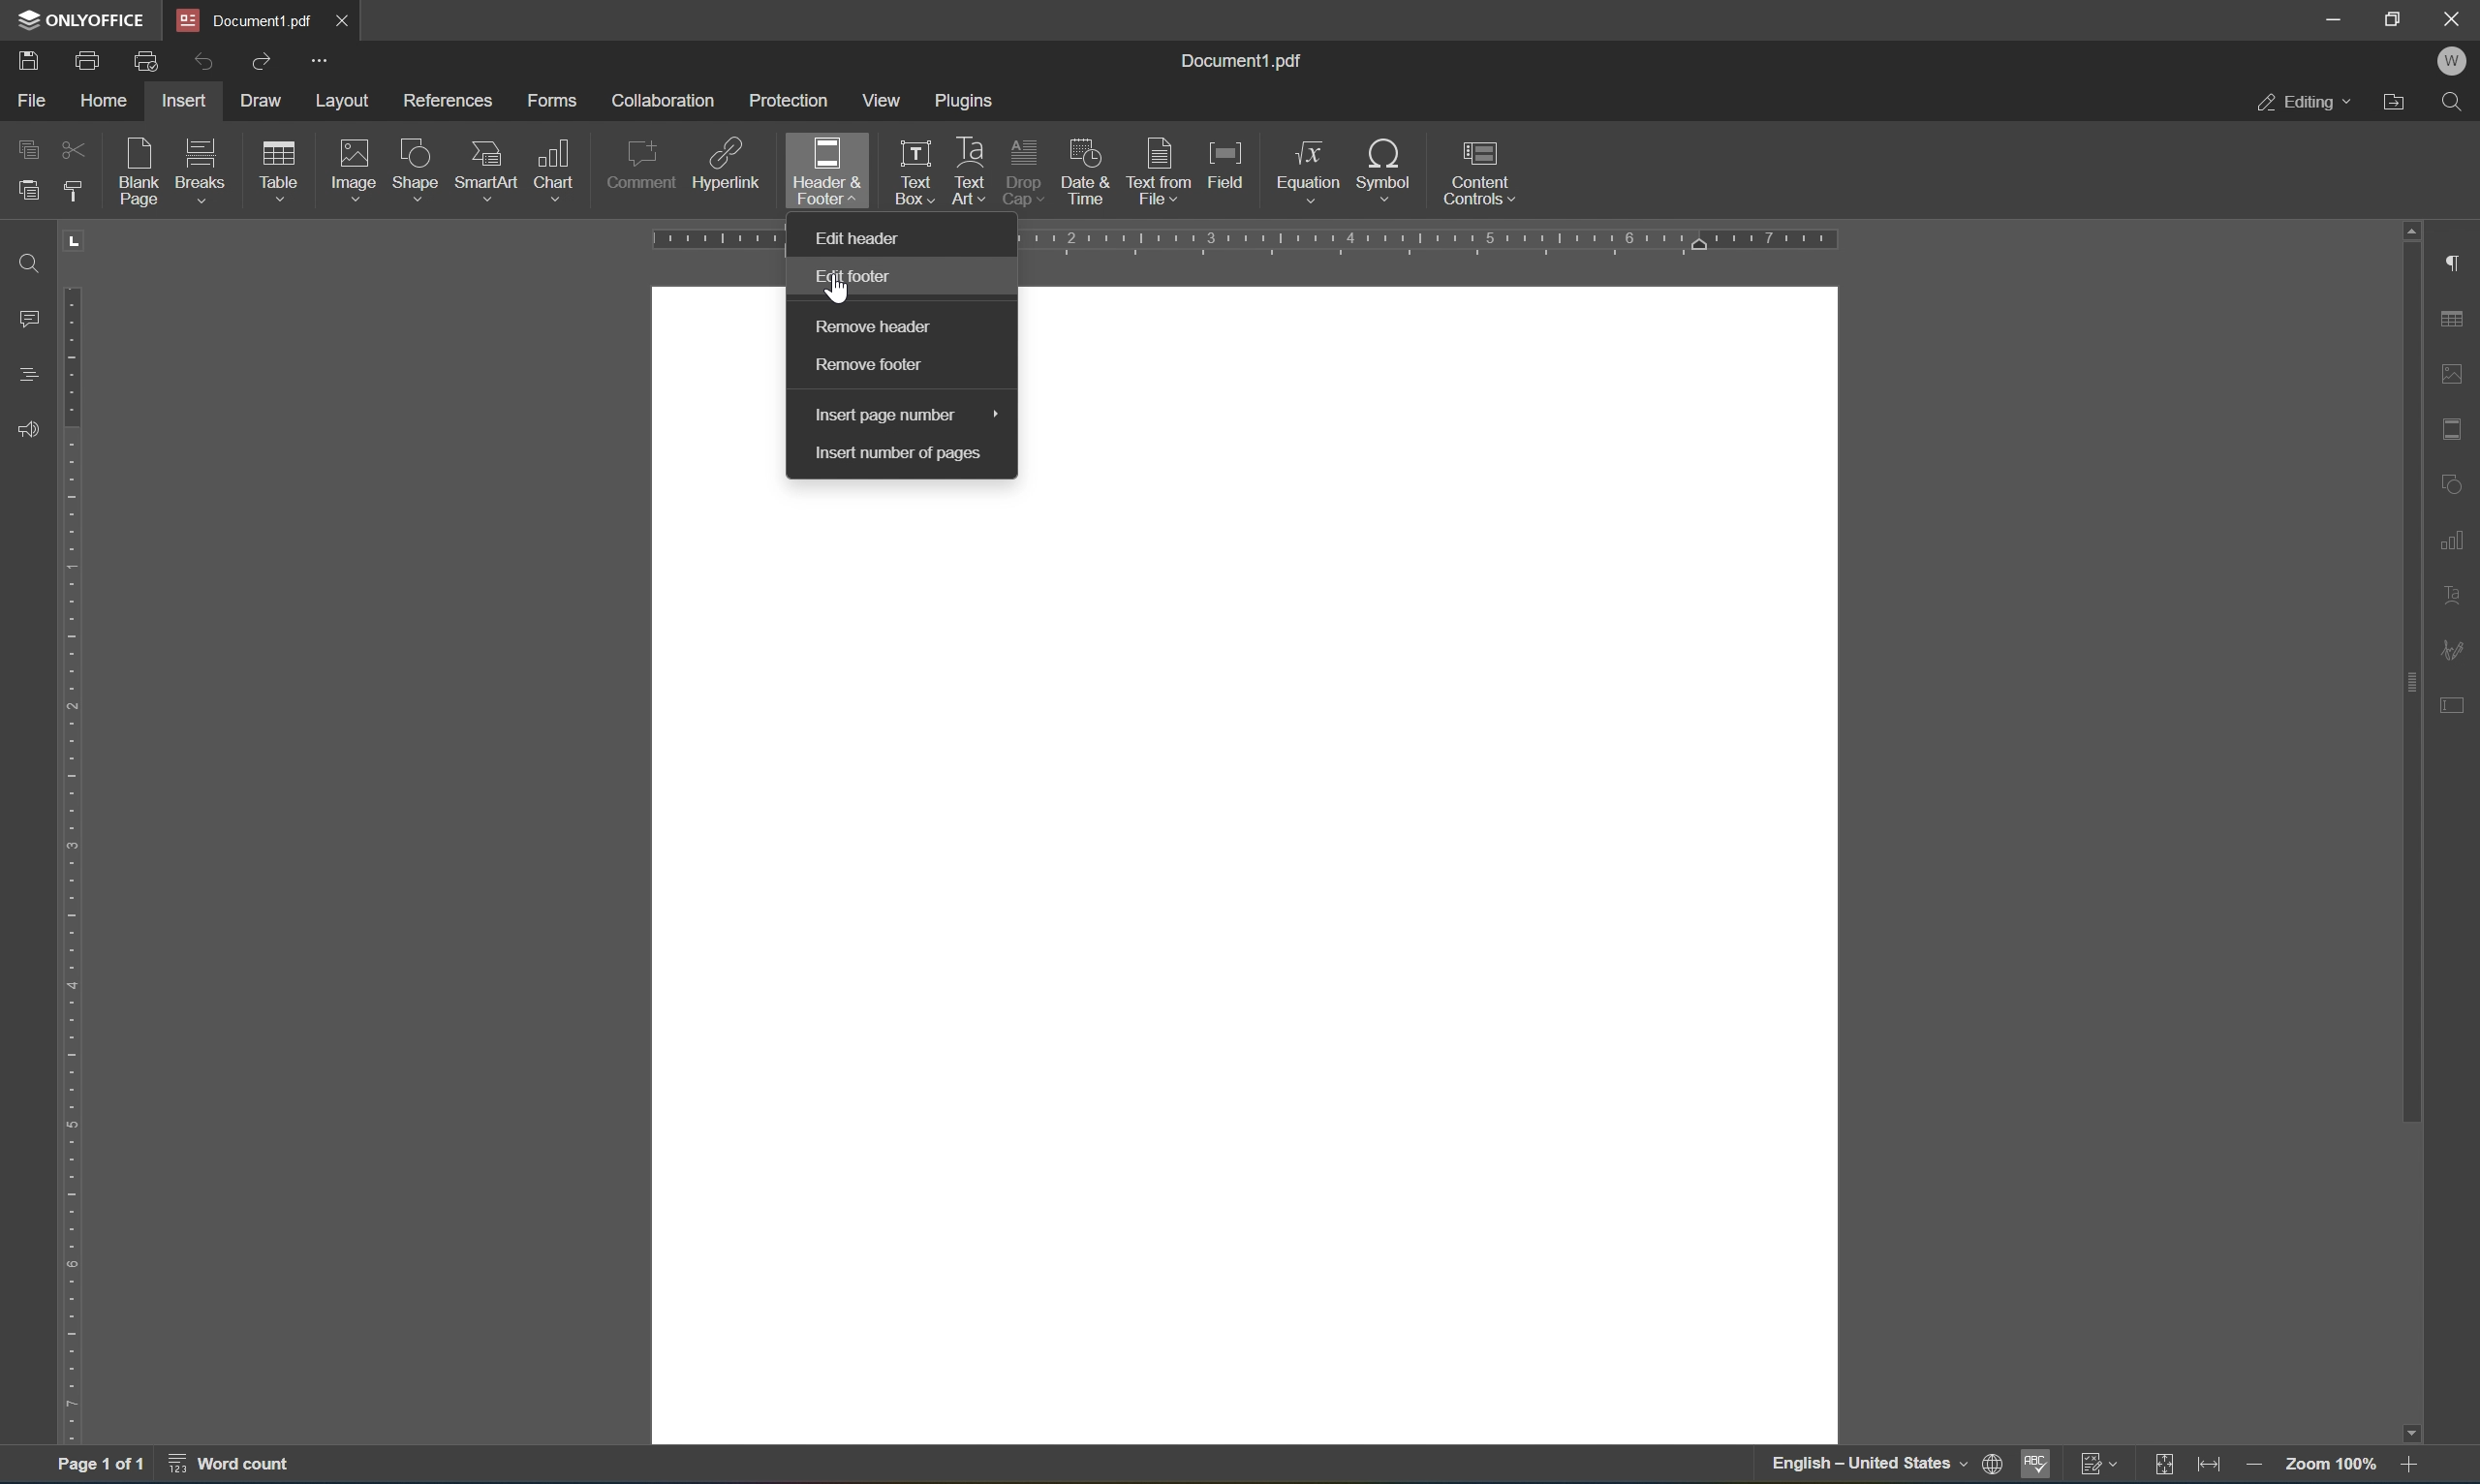  I want to click on find, so click(2457, 105).